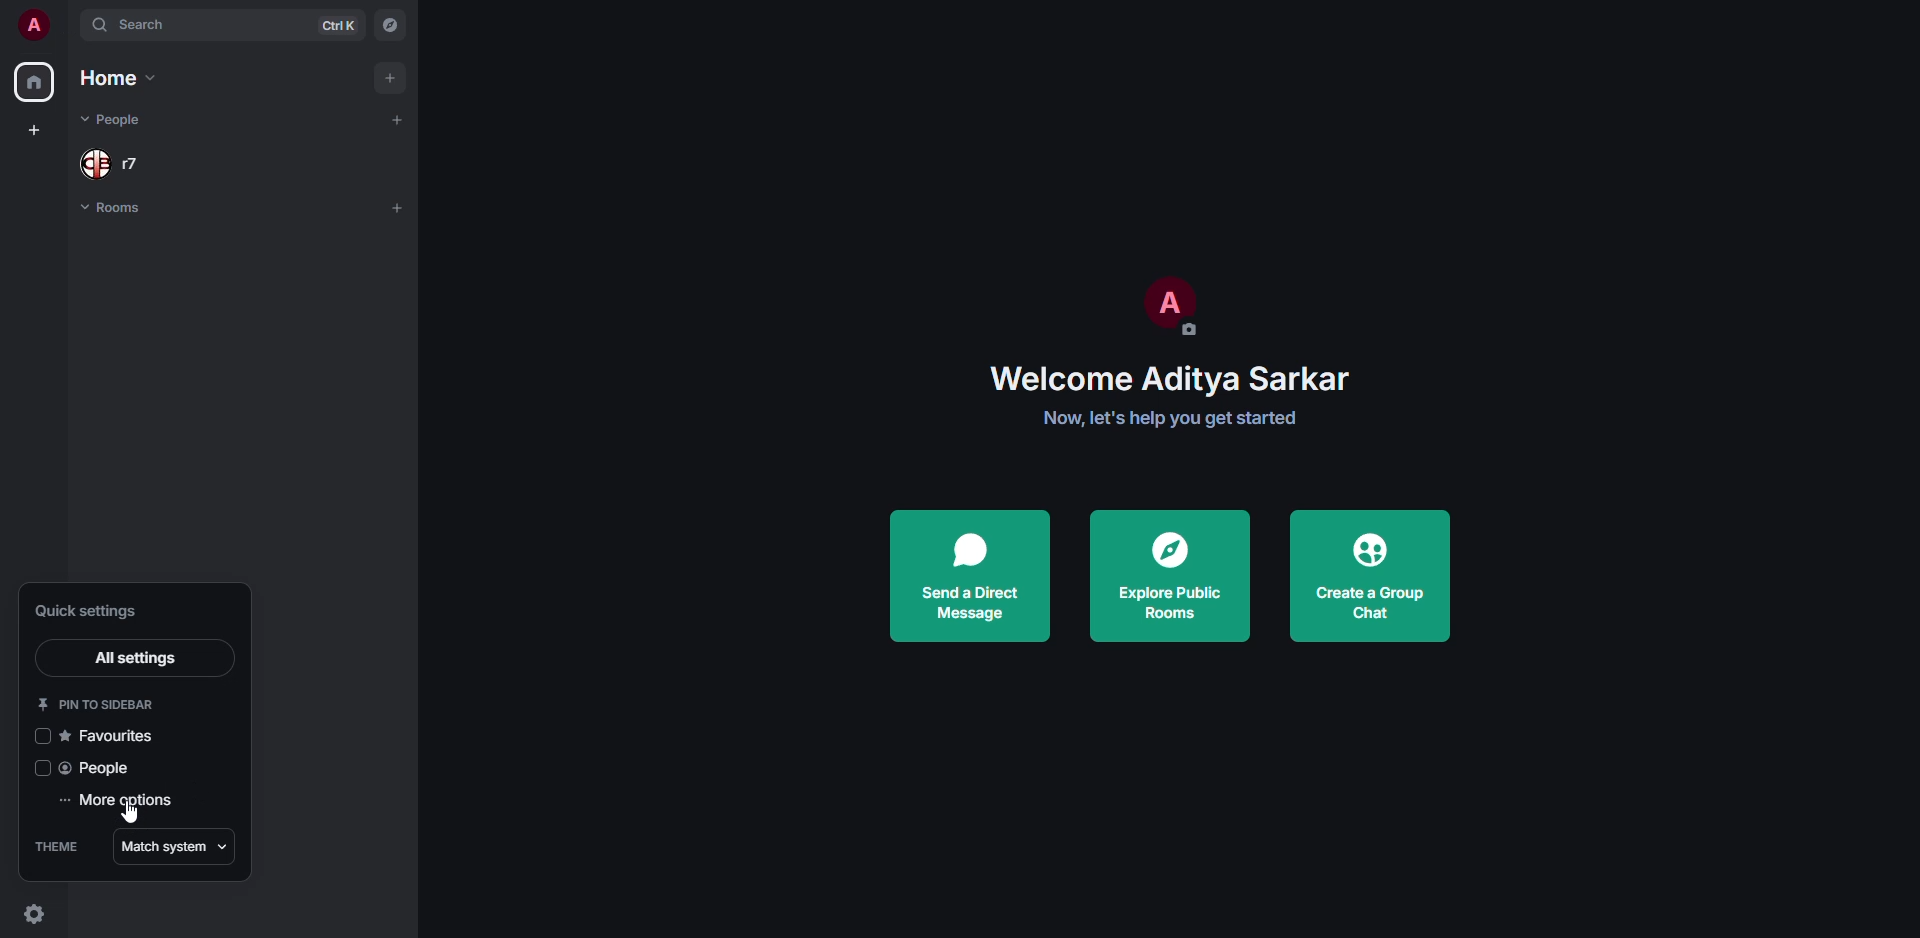 This screenshot has width=1920, height=938. Describe the element at coordinates (94, 703) in the screenshot. I see `pin to sidebar` at that location.